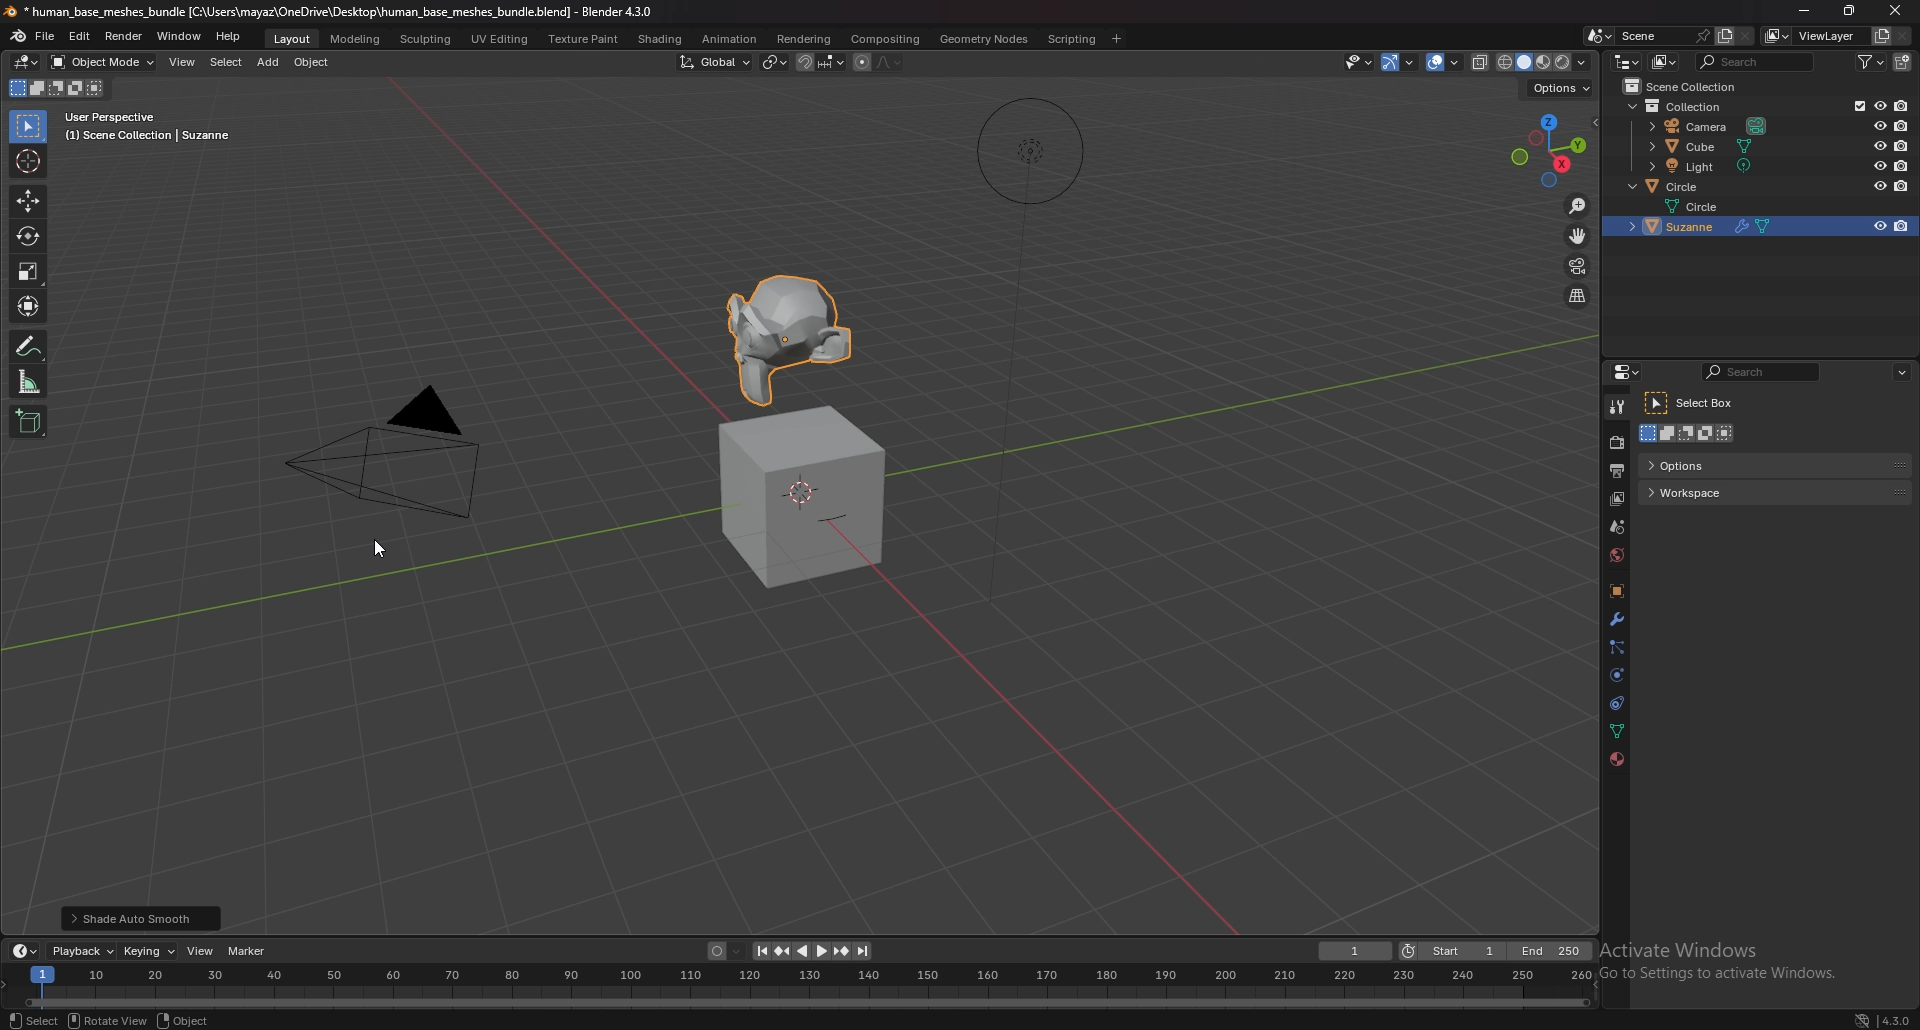 This screenshot has width=1920, height=1030. I want to click on output, so click(1618, 471).